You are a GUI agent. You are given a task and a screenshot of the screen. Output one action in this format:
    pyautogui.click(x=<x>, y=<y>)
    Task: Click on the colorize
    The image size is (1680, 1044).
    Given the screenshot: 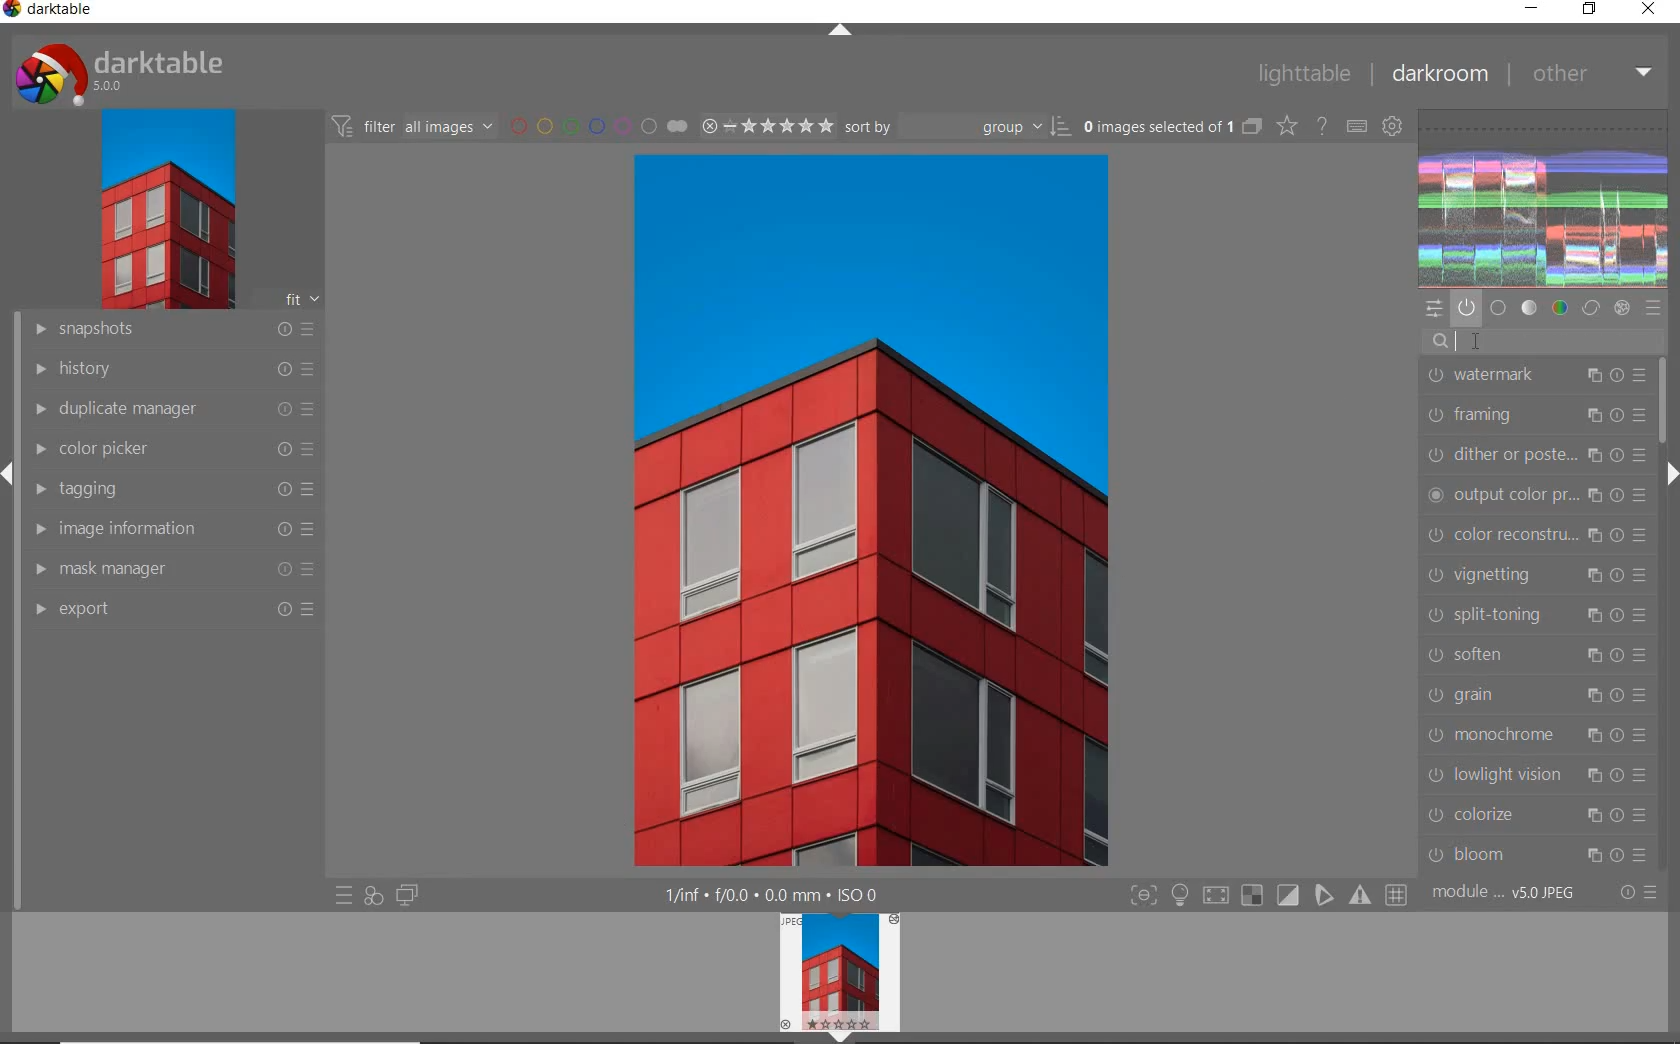 What is the action you would take?
    pyautogui.click(x=1534, y=816)
    